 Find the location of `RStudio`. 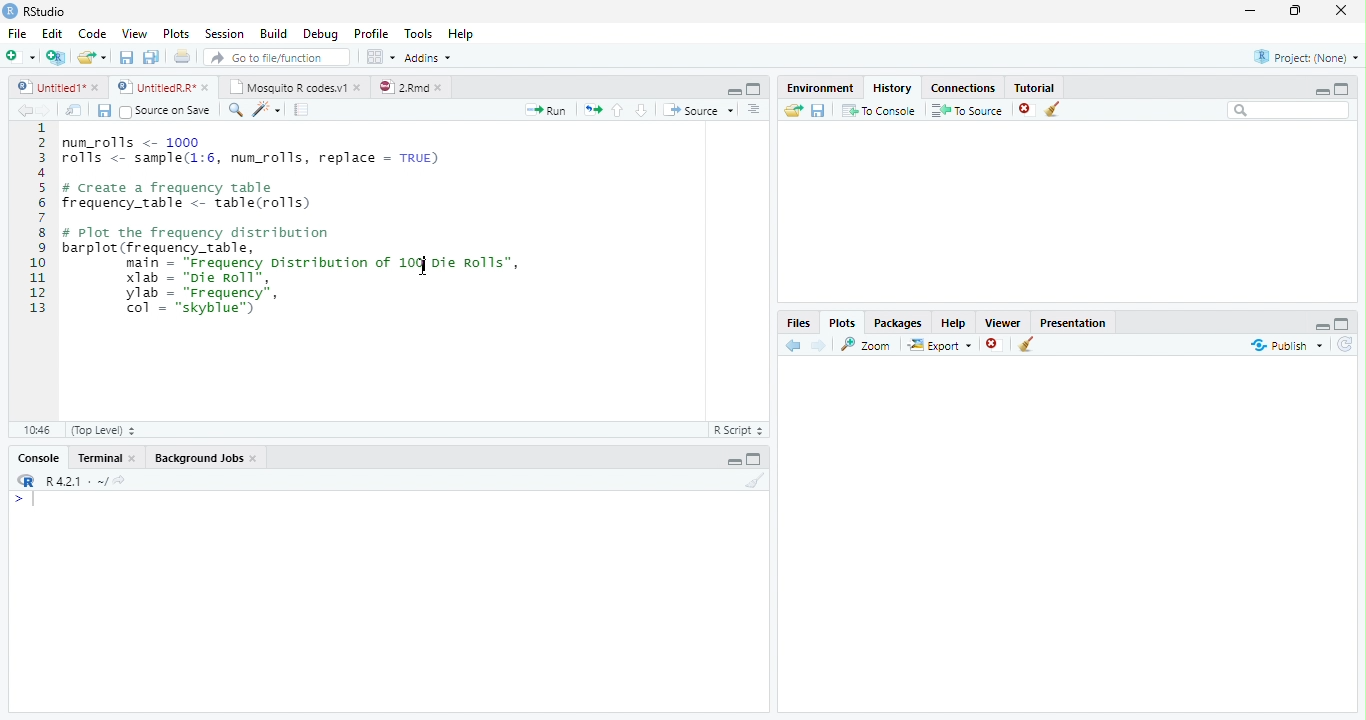

RStudio is located at coordinates (35, 11).